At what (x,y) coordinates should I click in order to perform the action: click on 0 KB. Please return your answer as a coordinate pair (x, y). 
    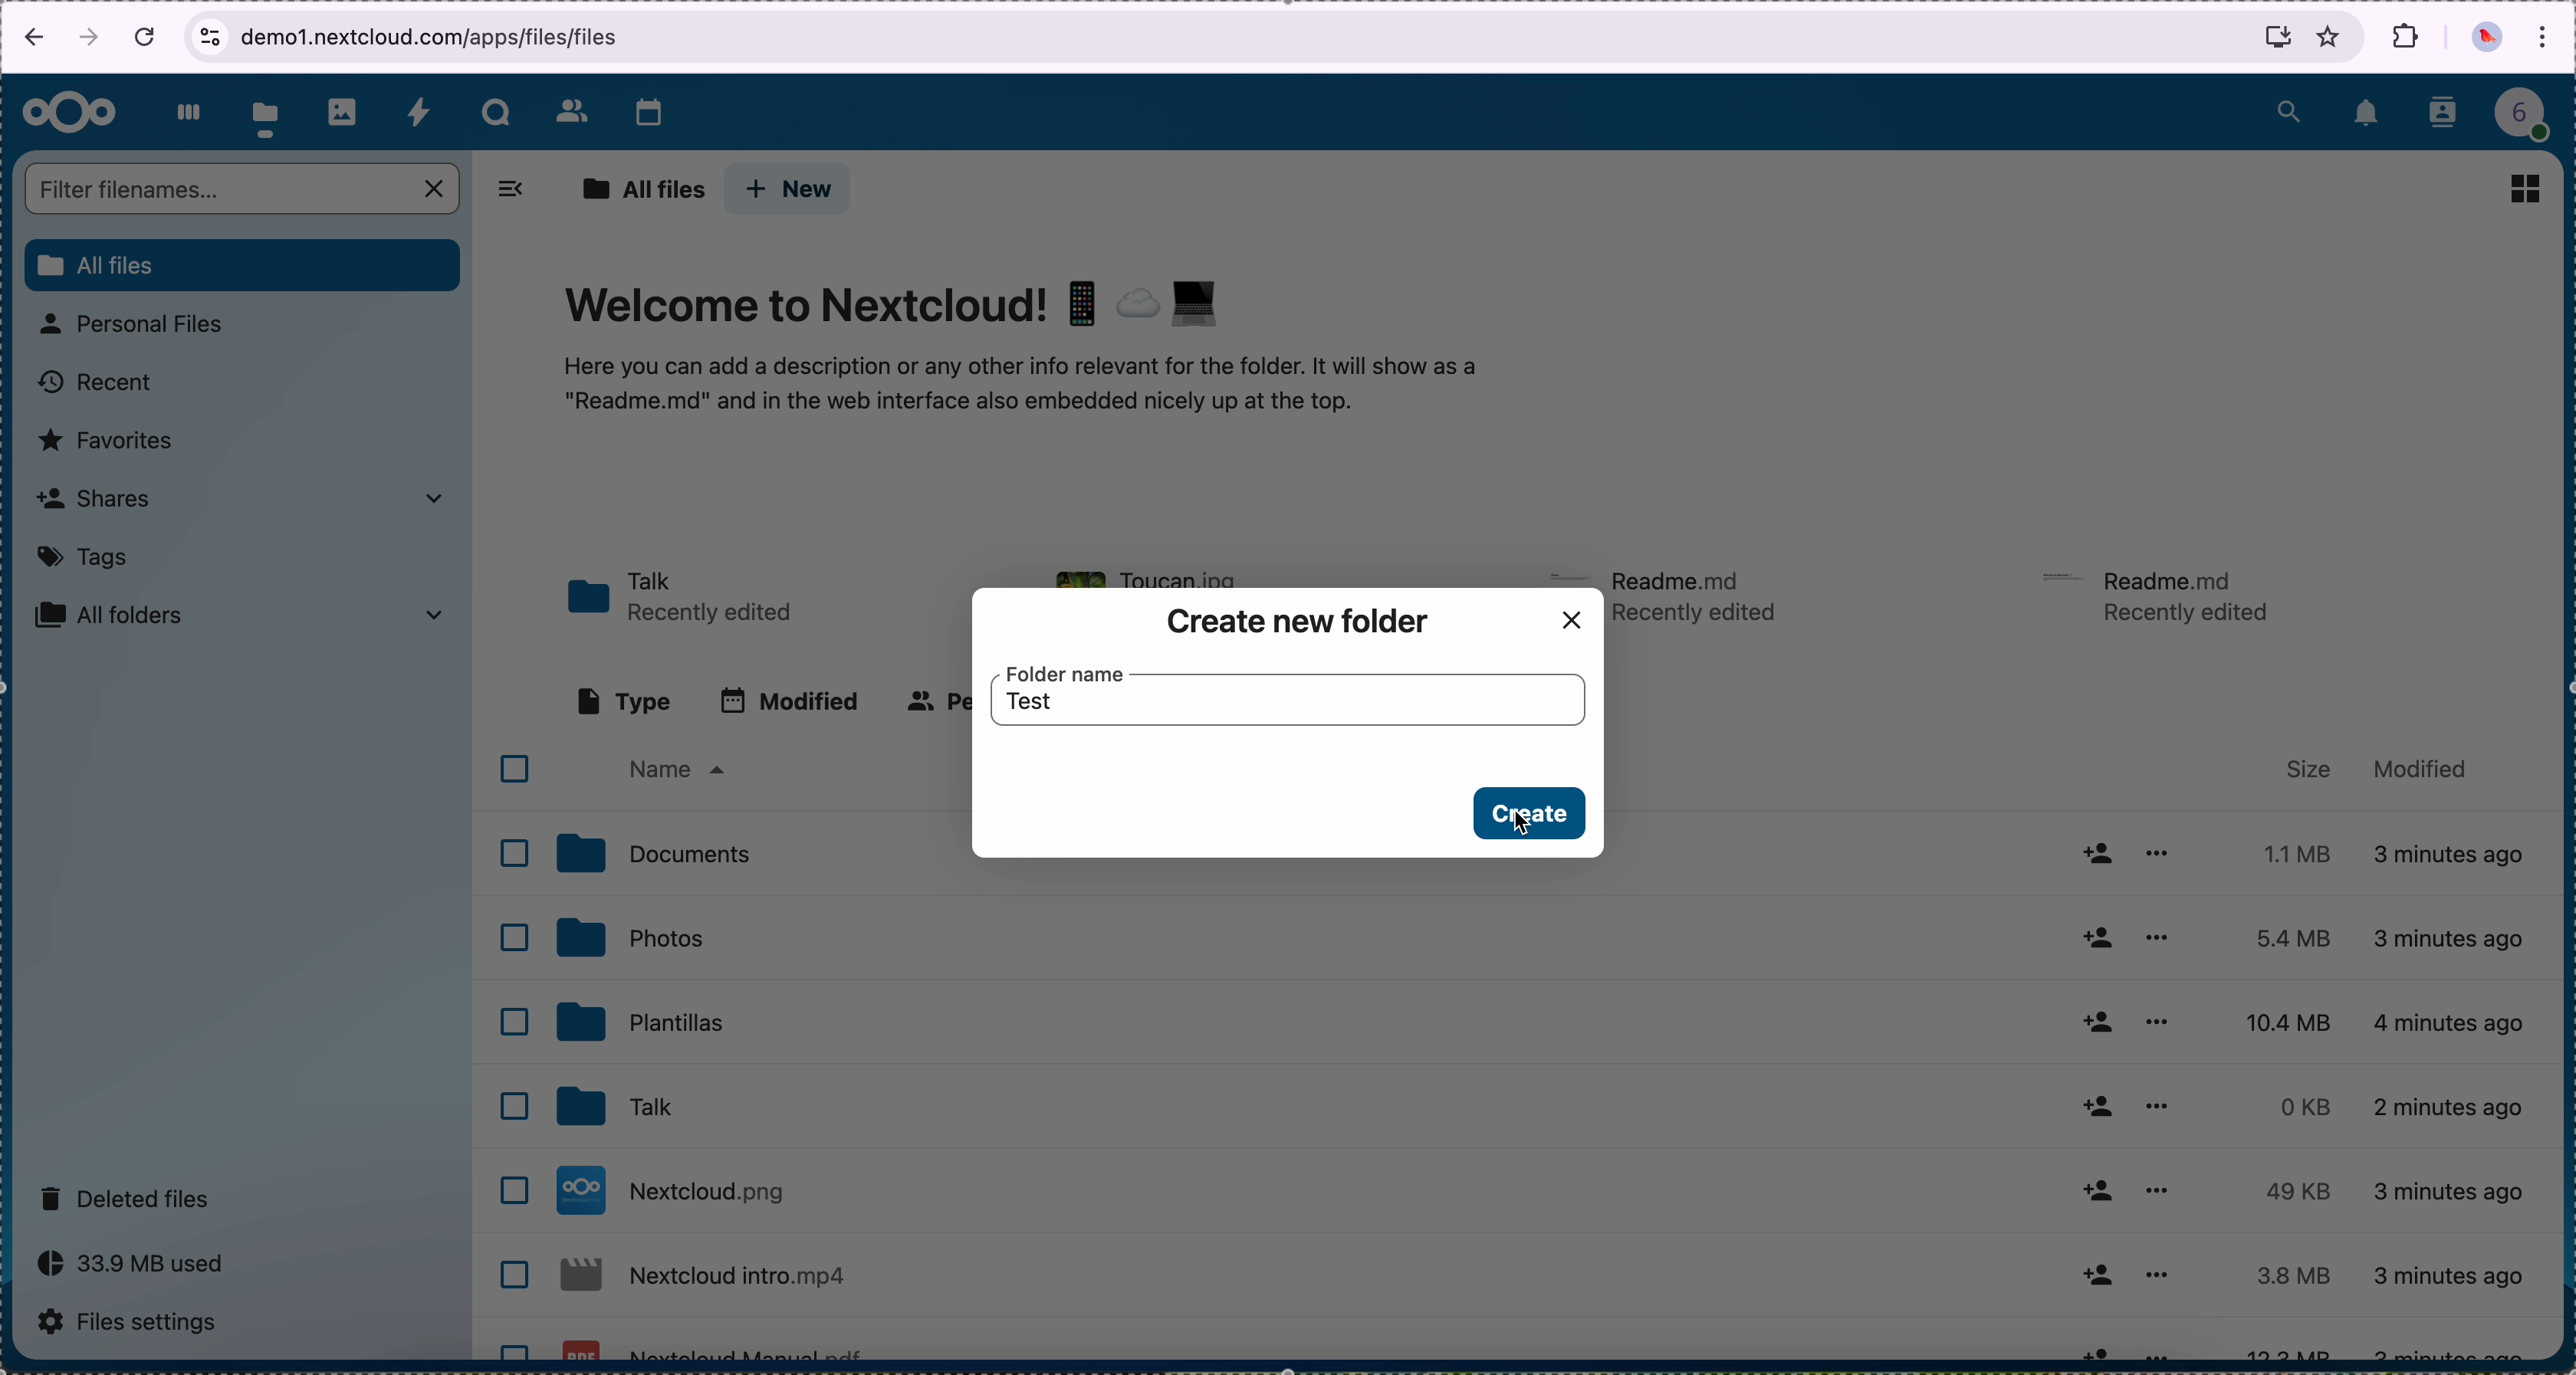
    Looking at the image, I should click on (2309, 1107).